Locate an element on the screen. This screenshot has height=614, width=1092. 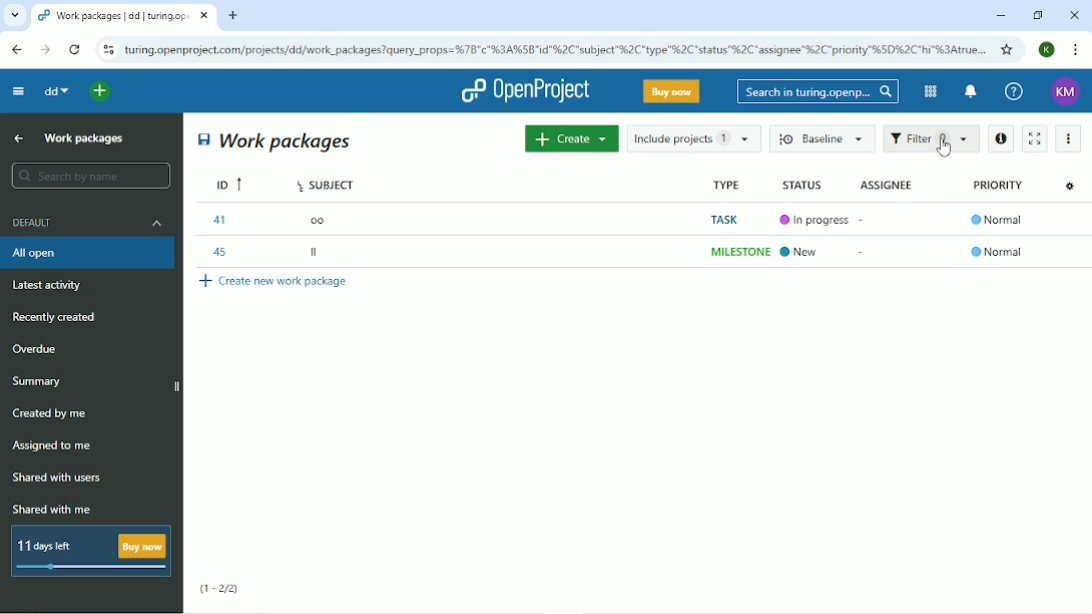
Search by name is located at coordinates (90, 176).